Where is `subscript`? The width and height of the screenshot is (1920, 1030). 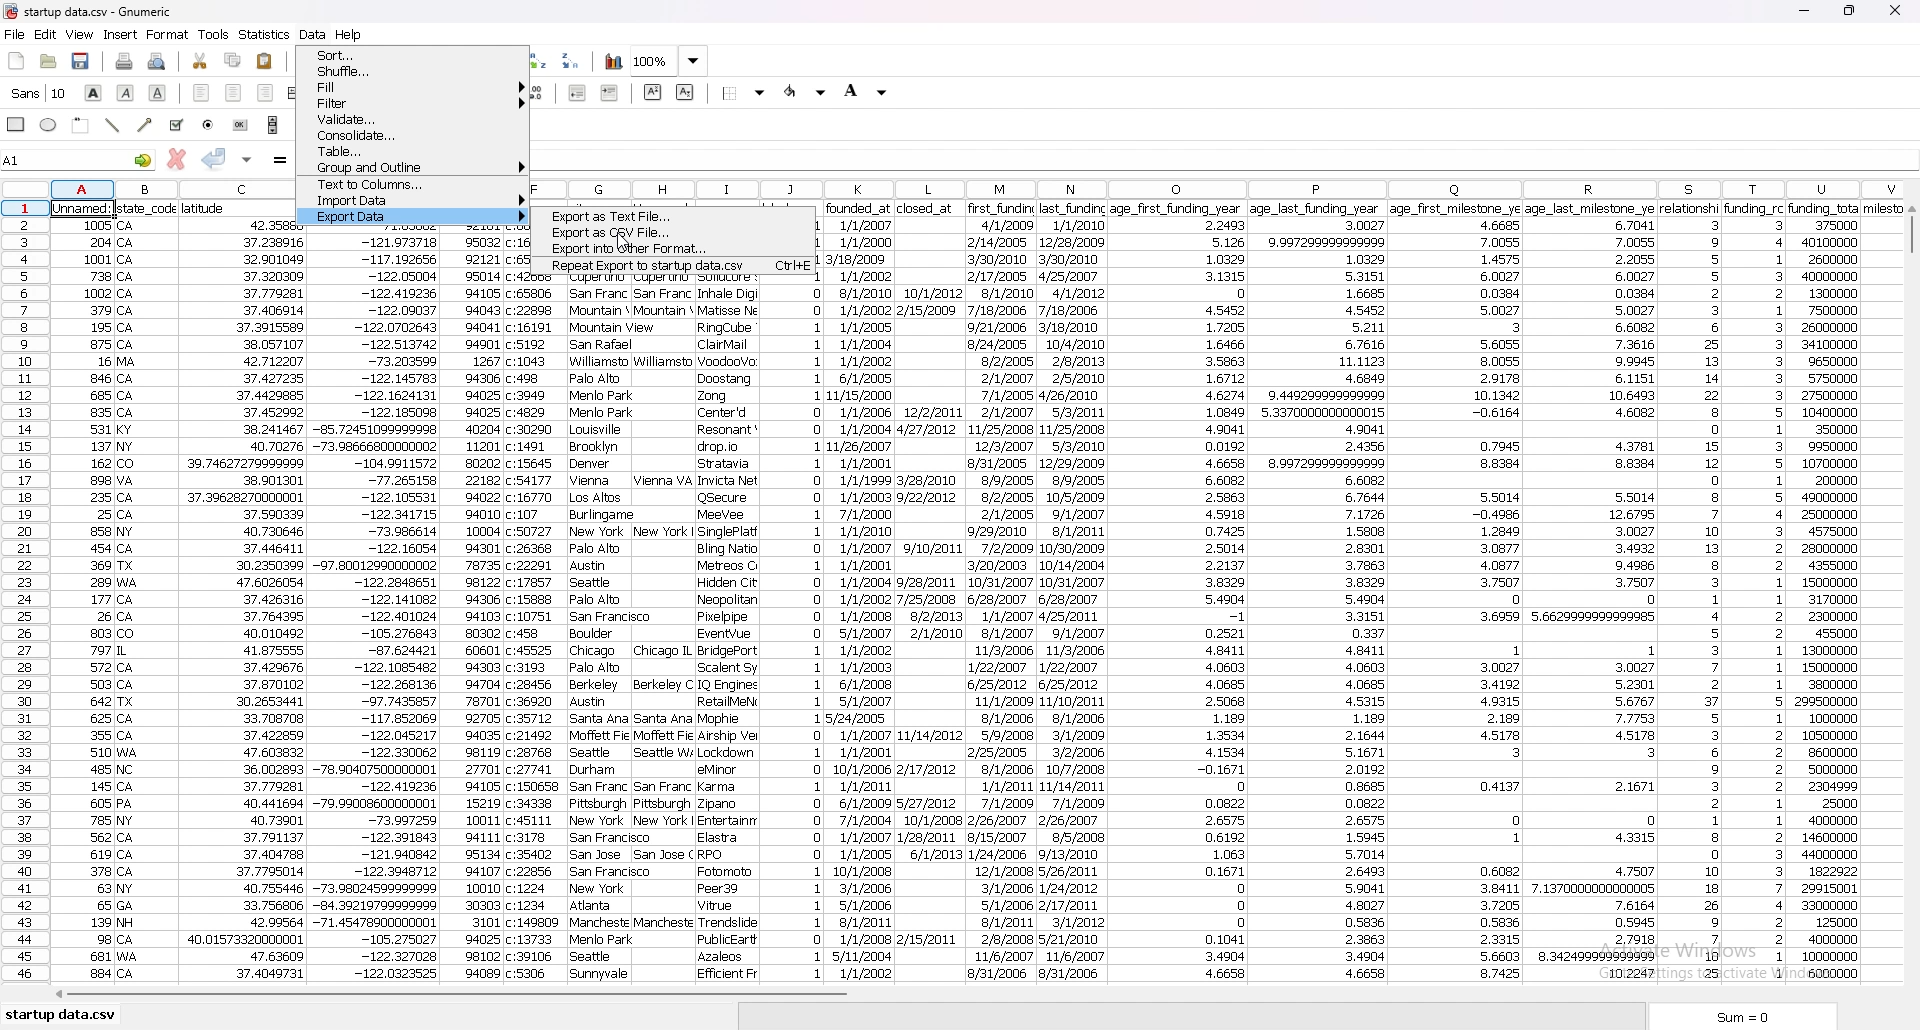 subscript is located at coordinates (685, 92).